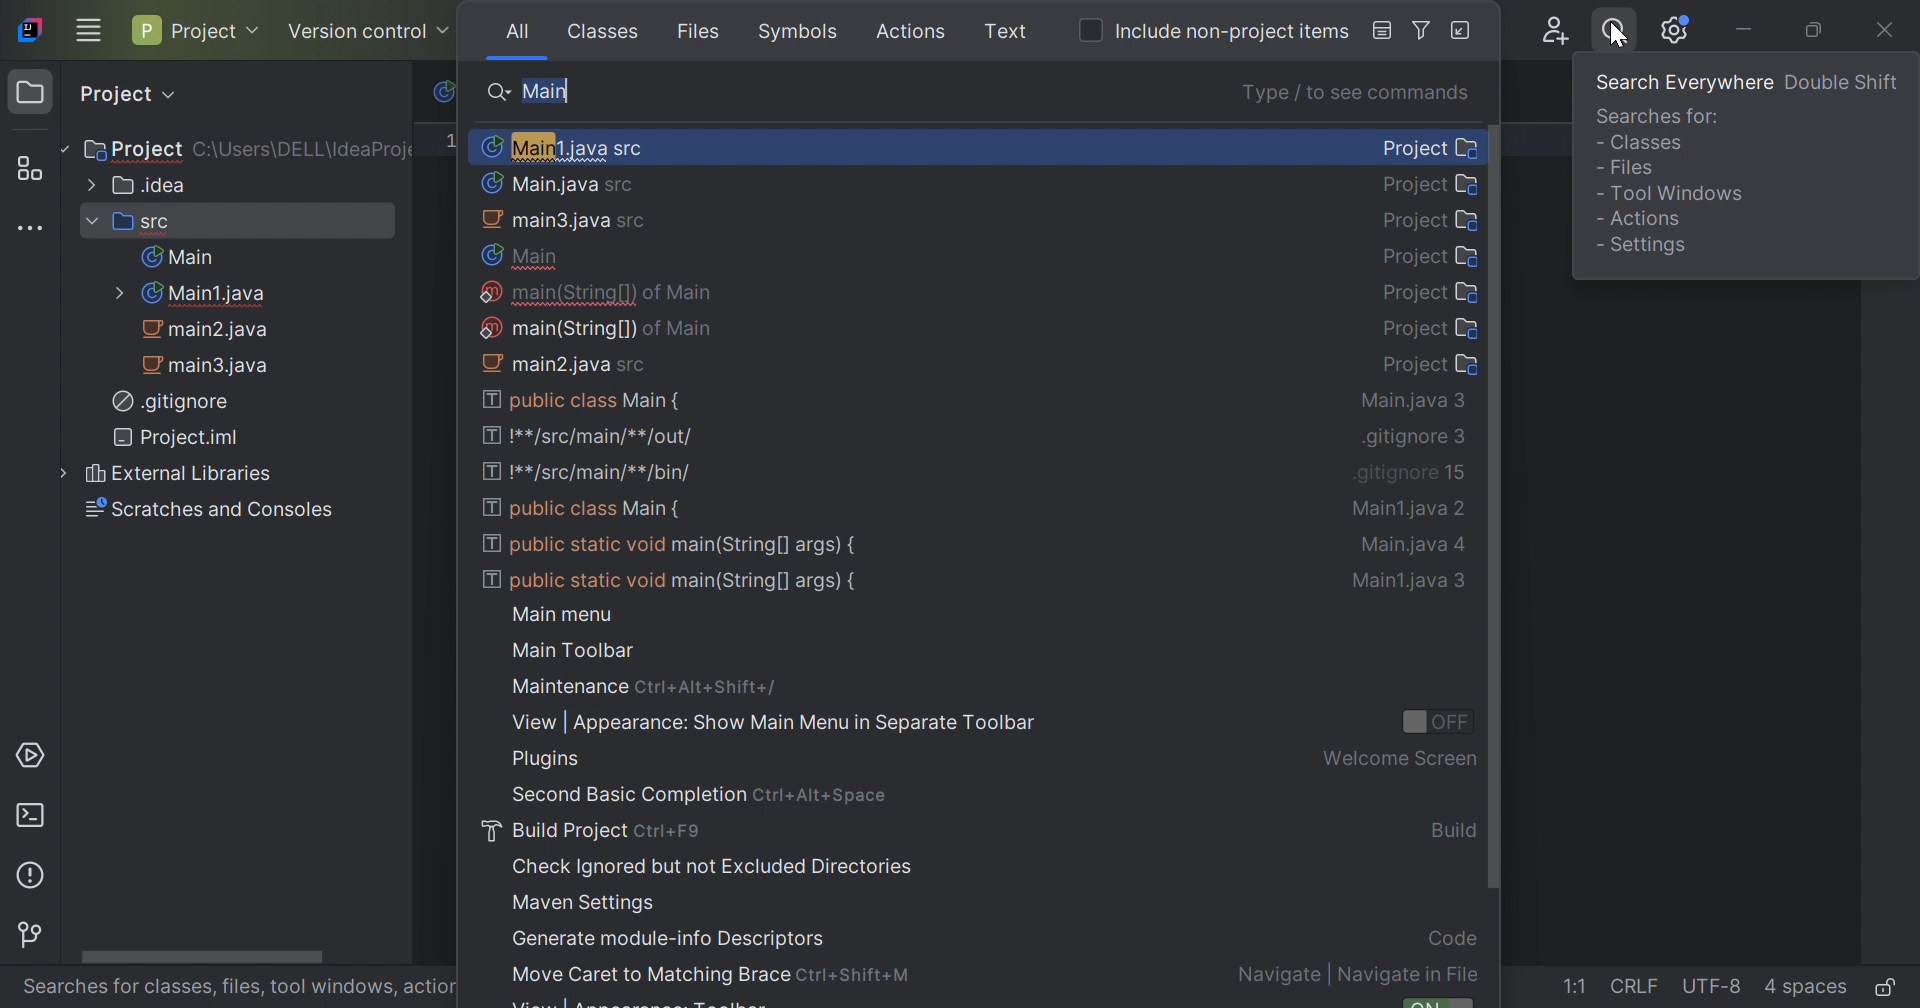  I want to click on 4 spaces, so click(1805, 988).